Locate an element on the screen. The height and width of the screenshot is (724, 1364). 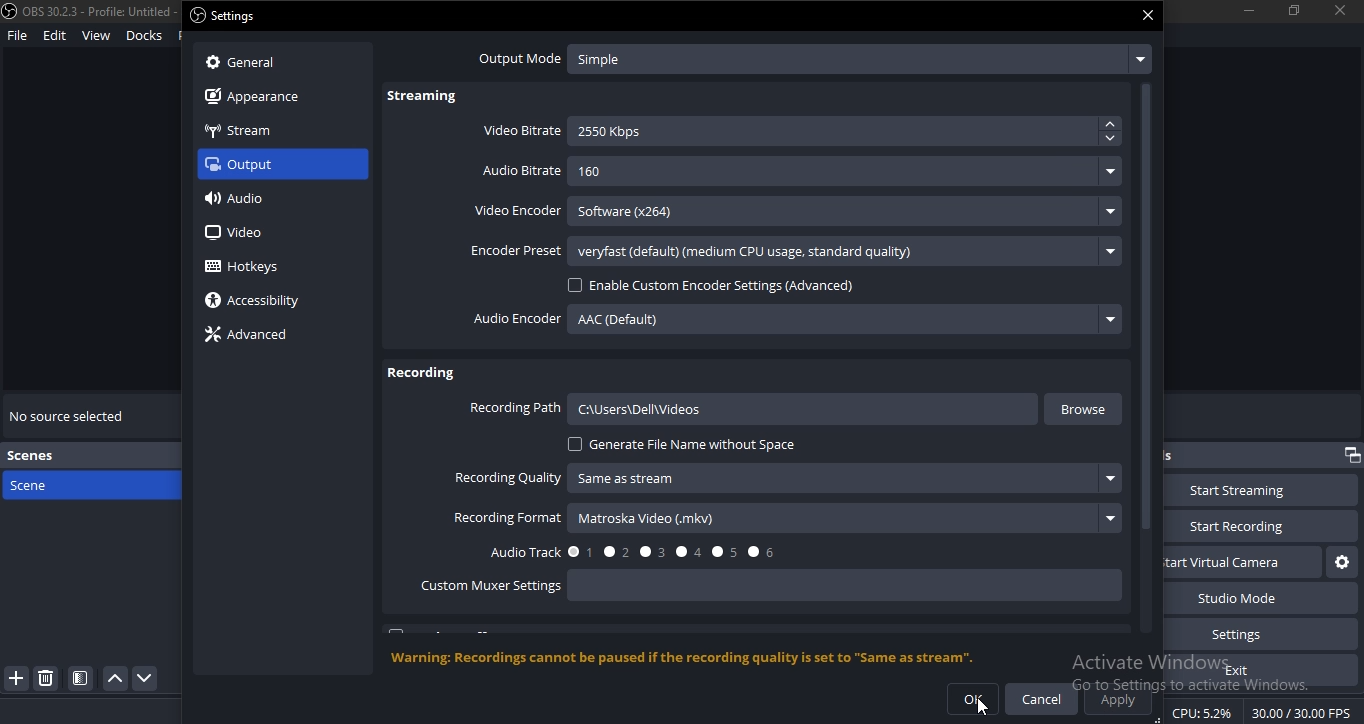
delete scene is located at coordinates (47, 681).